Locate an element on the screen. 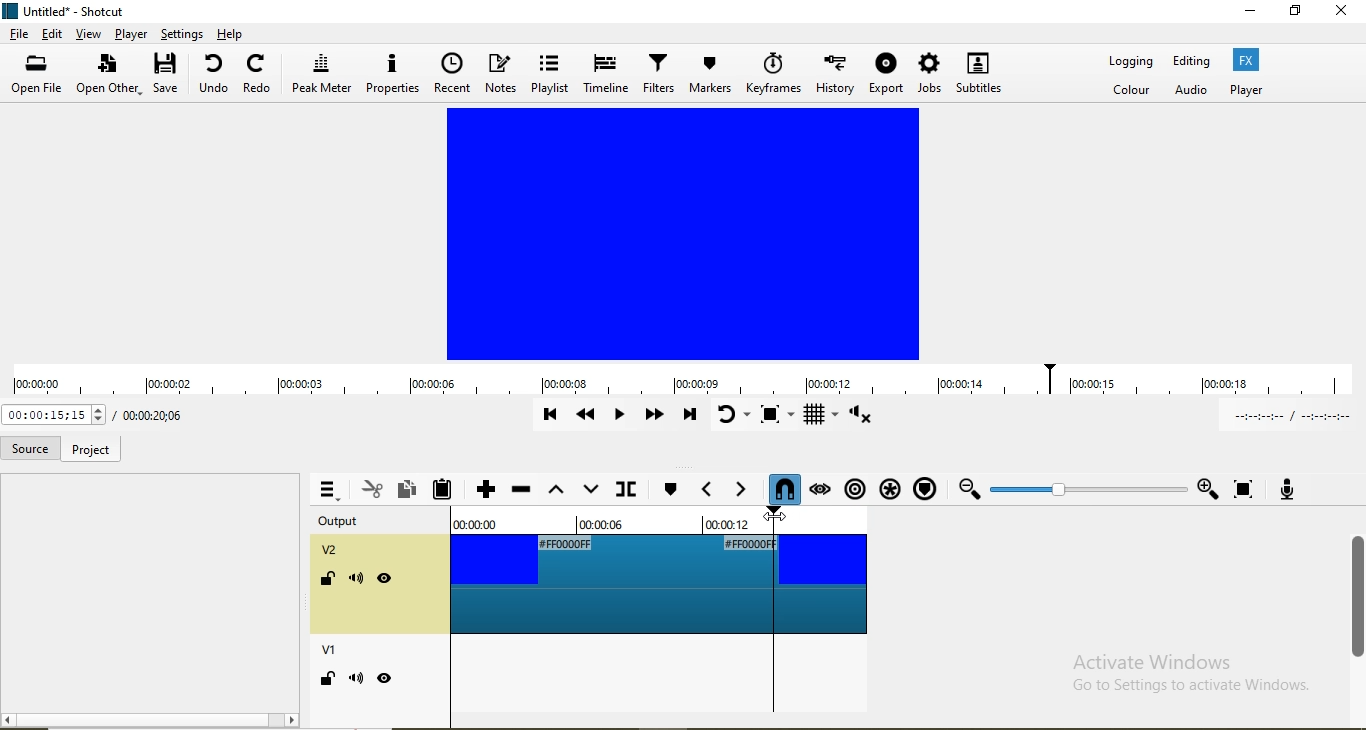  Toggle play or pause is located at coordinates (622, 419).